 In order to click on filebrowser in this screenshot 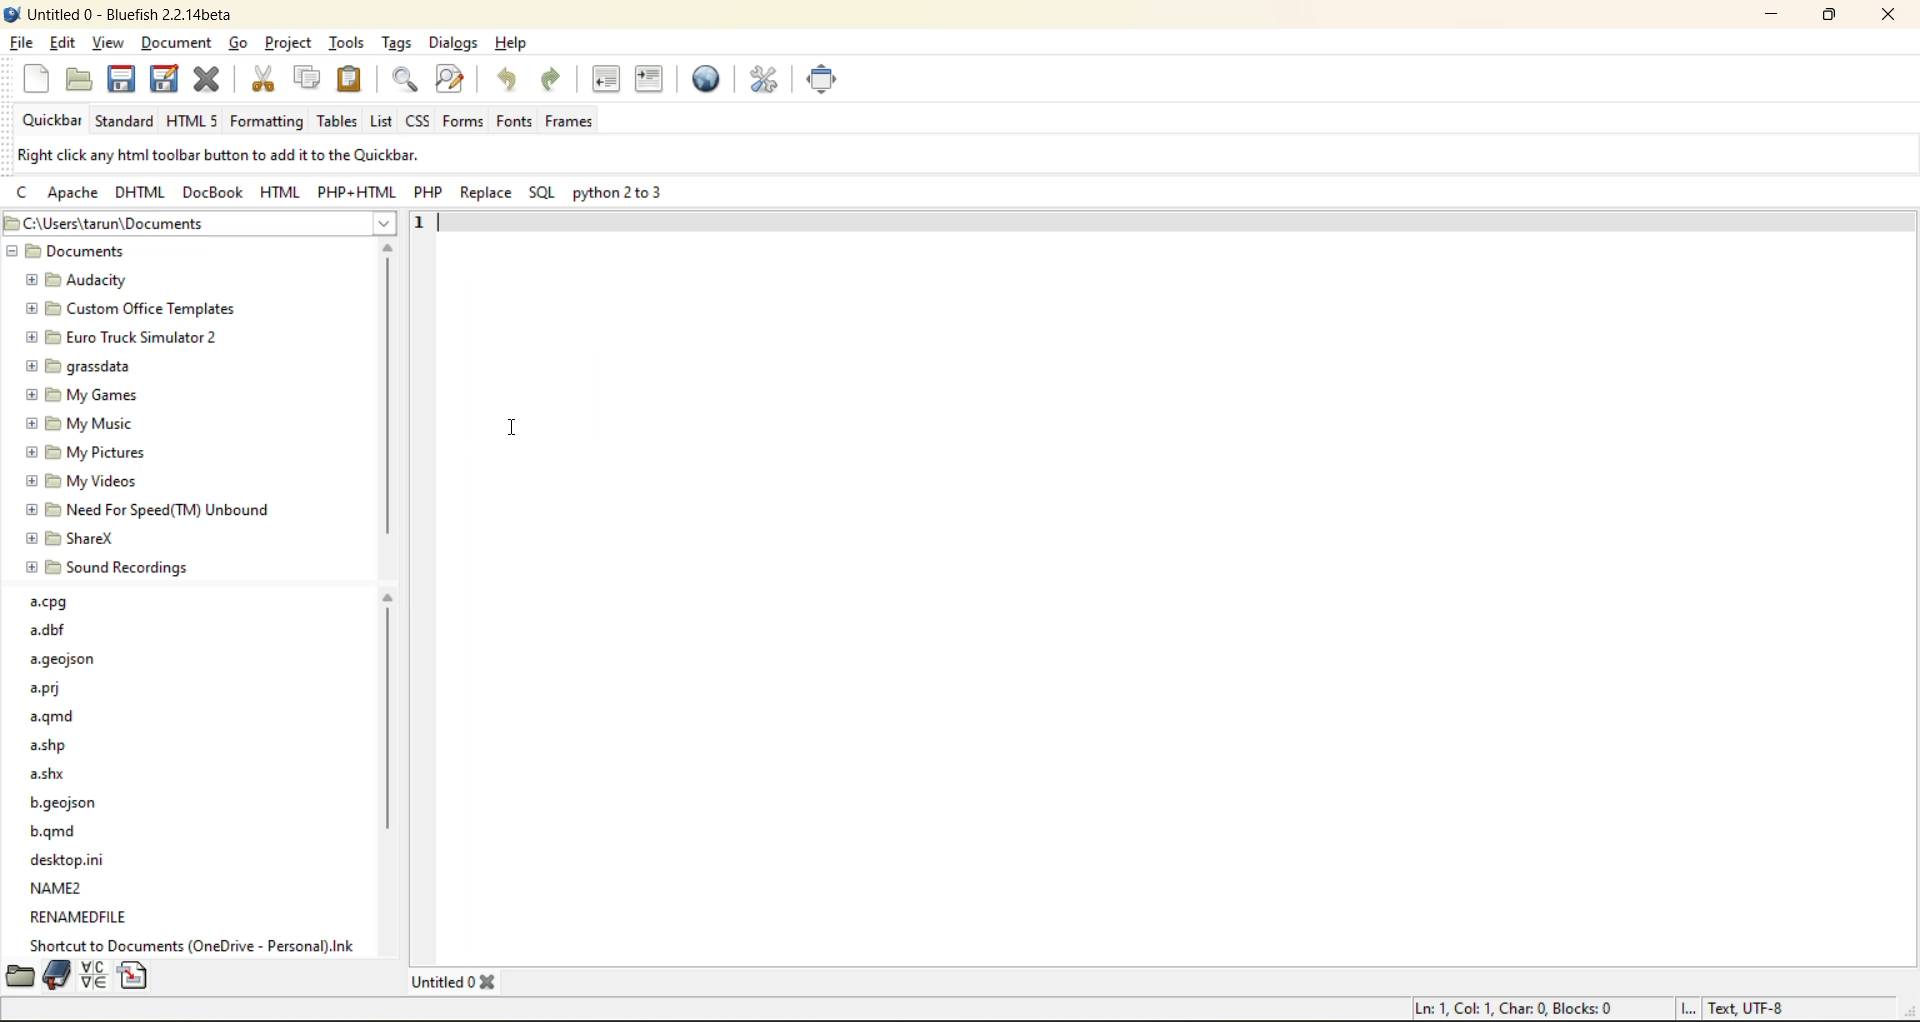, I will do `click(18, 976)`.